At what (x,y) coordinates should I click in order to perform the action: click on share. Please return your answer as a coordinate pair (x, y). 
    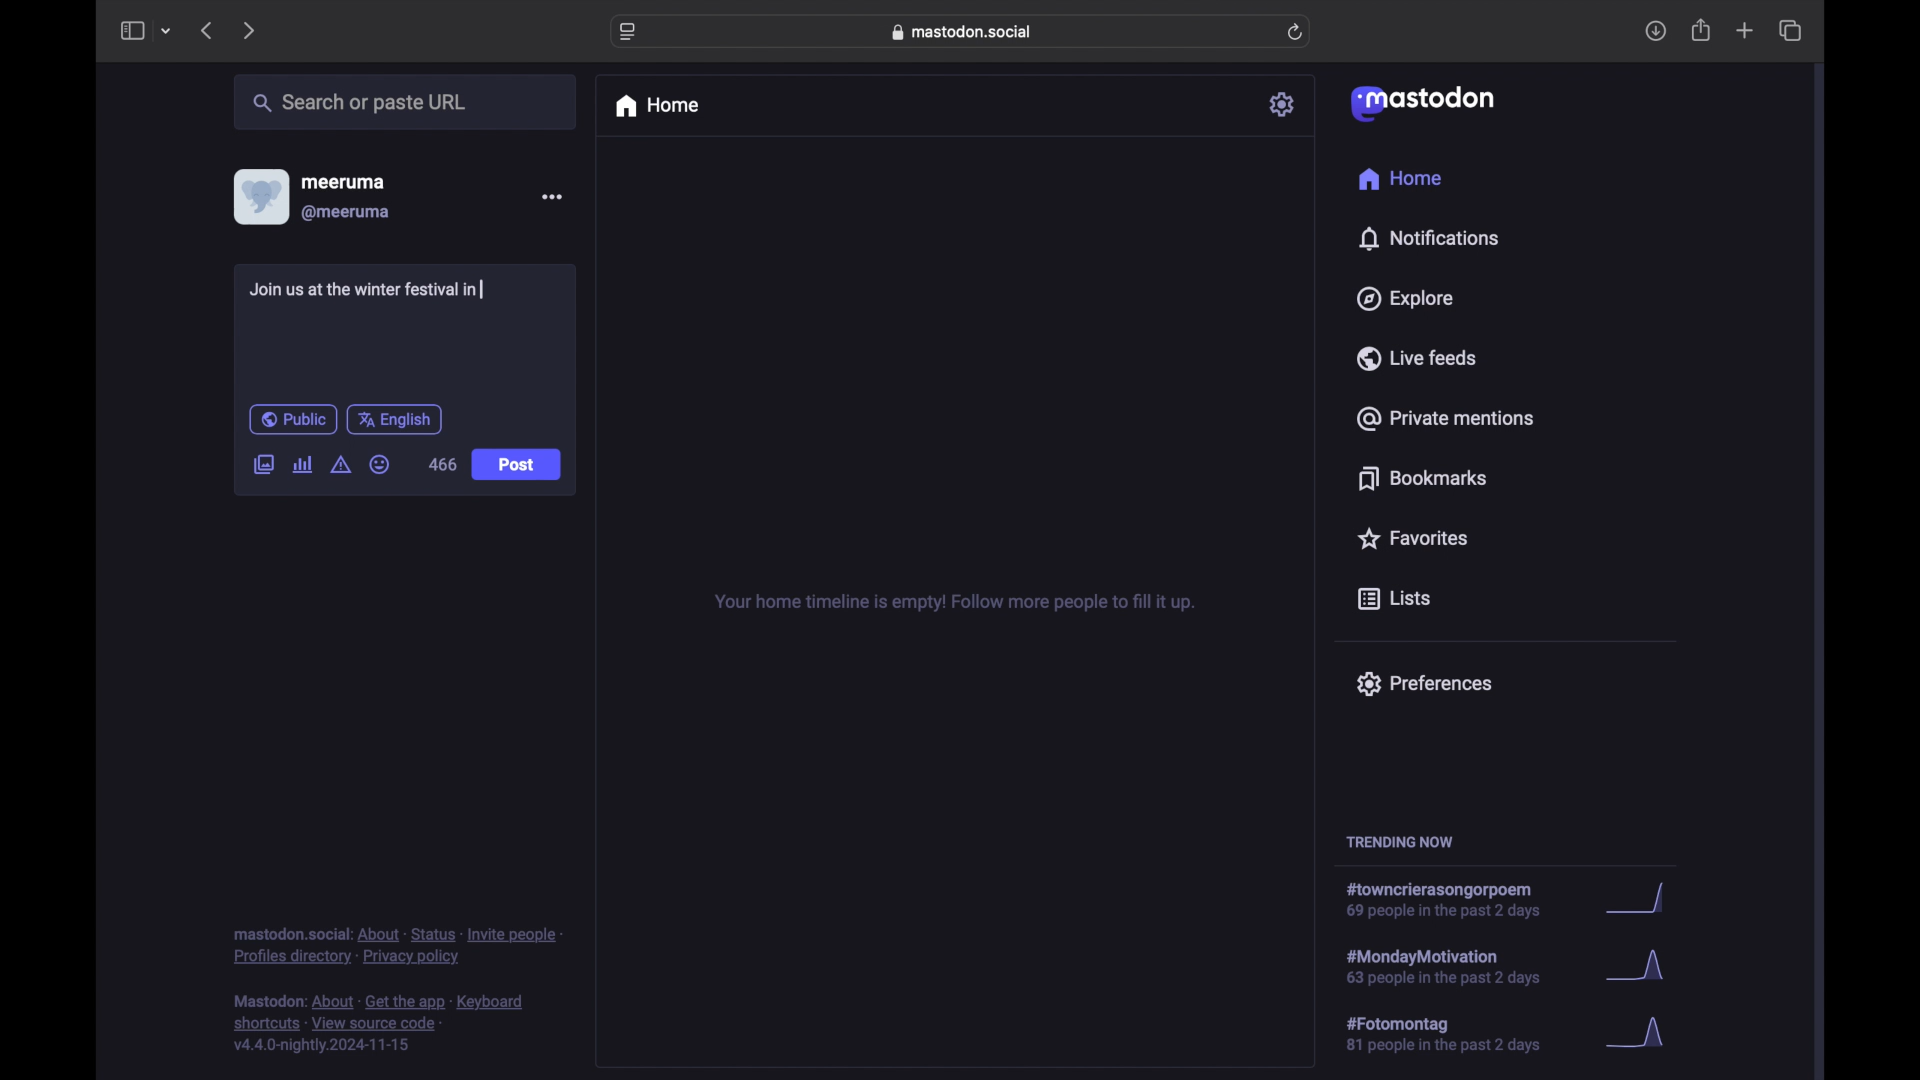
    Looking at the image, I should click on (1702, 31).